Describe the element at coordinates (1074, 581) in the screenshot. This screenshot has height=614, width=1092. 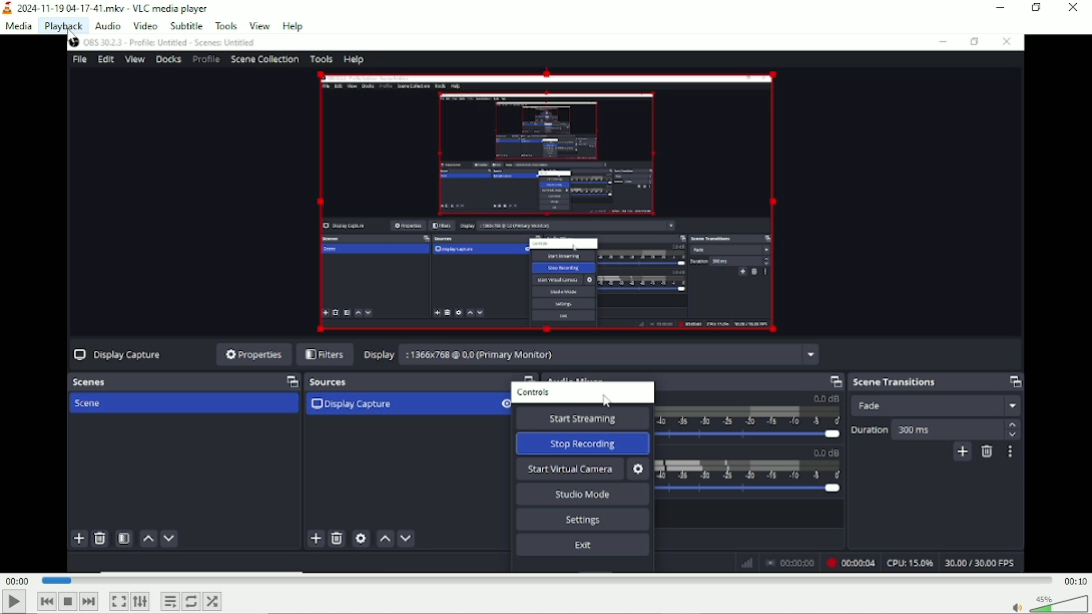
I see `00:10` at that location.